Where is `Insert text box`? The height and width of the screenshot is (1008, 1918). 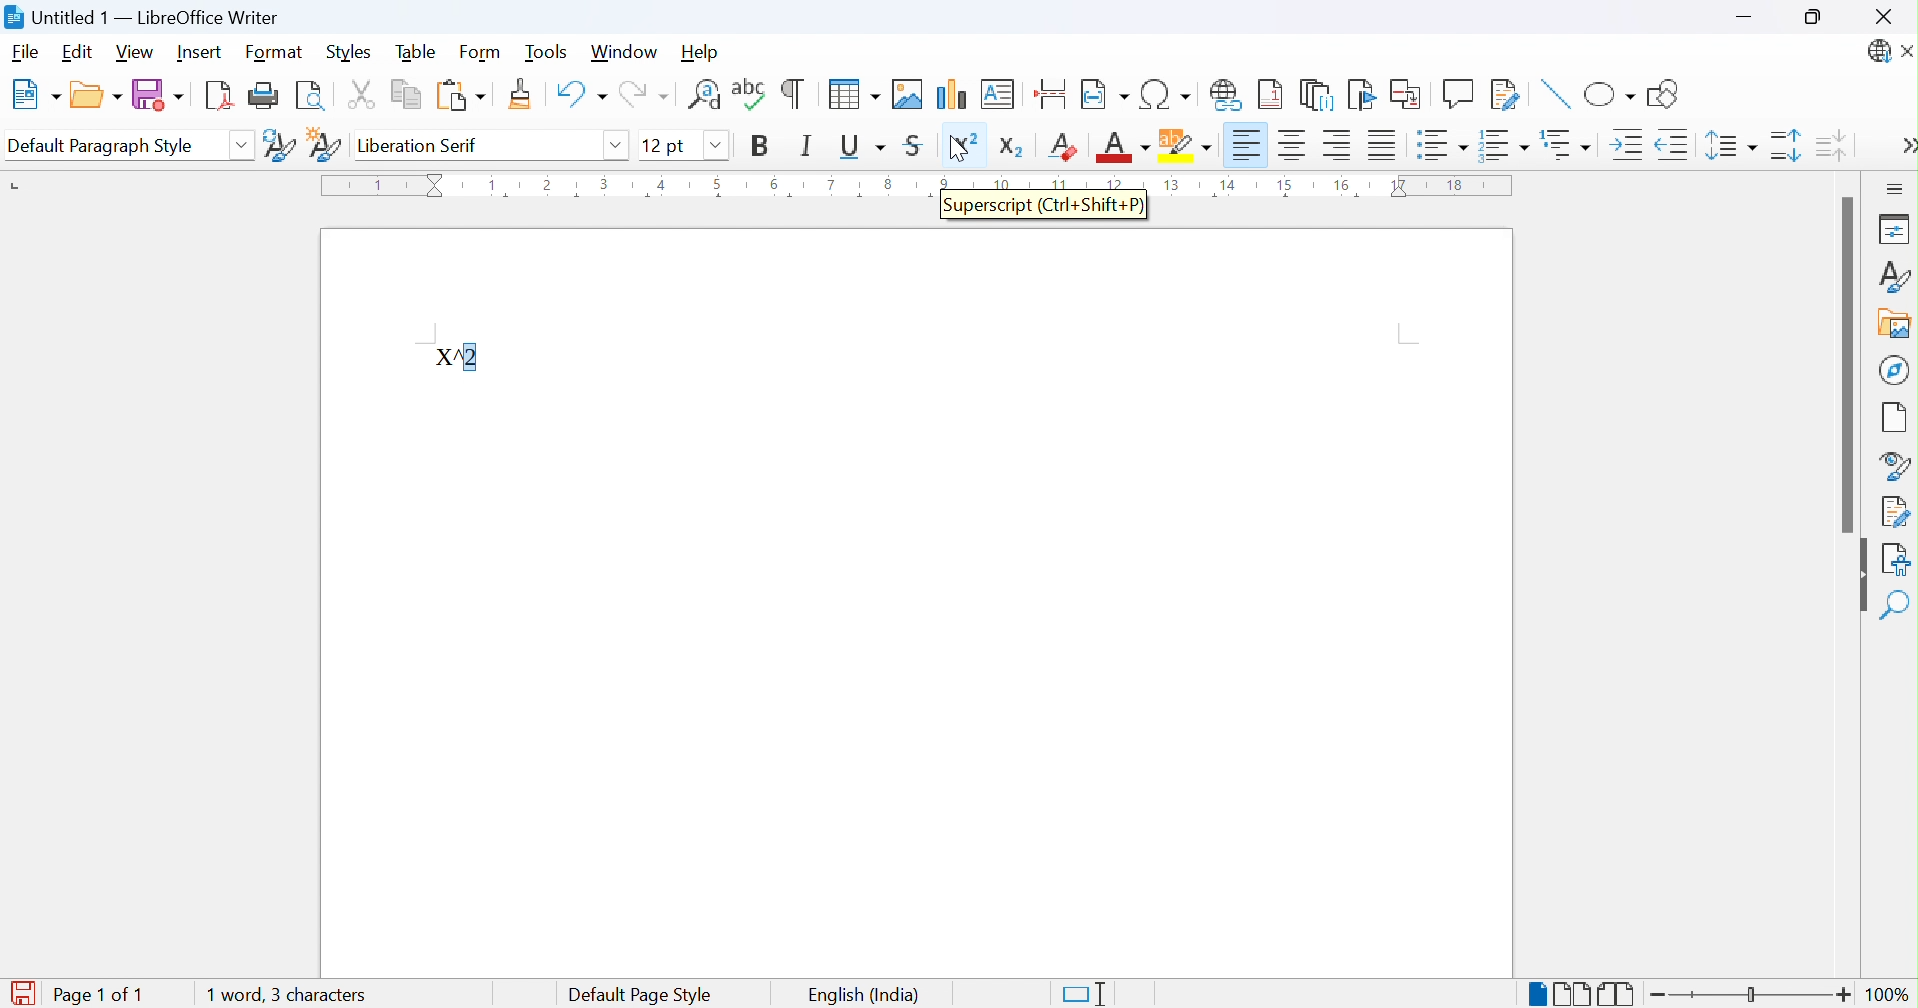 Insert text box is located at coordinates (1000, 94).